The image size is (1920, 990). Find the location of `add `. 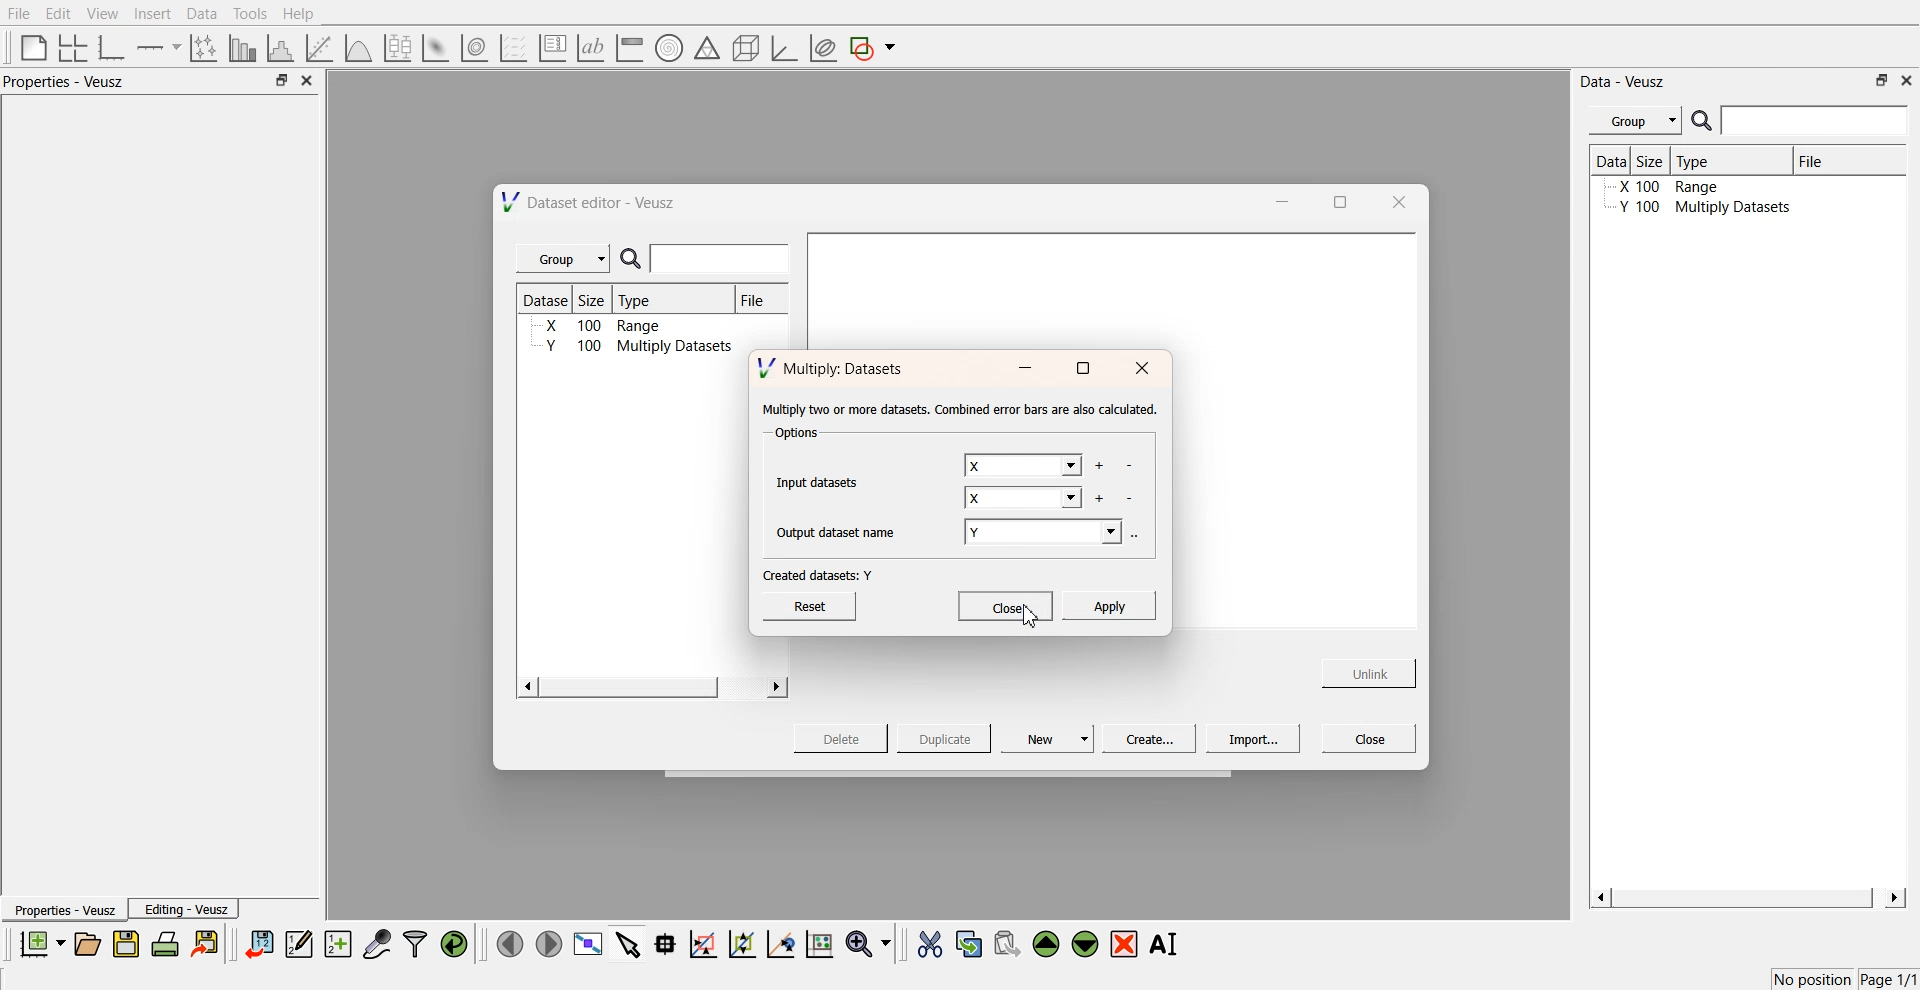

add  is located at coordinates (1098, 498).